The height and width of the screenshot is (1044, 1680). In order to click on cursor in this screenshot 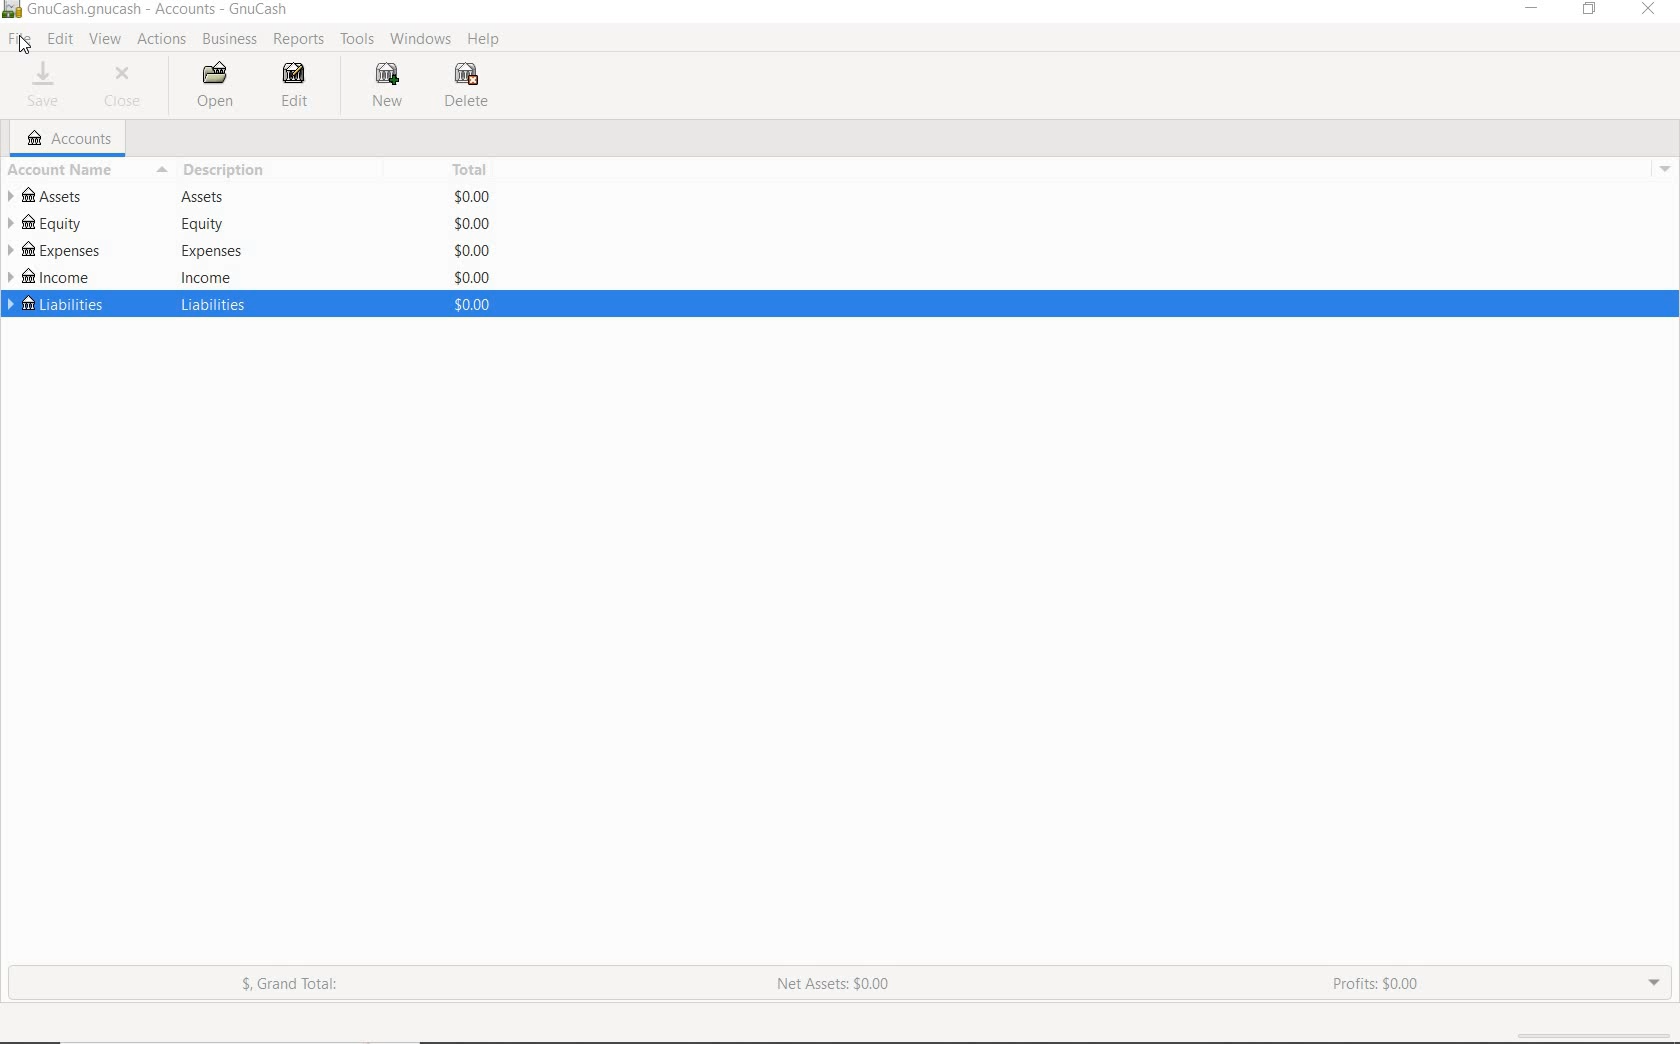, I will do `click(27, 44)`.